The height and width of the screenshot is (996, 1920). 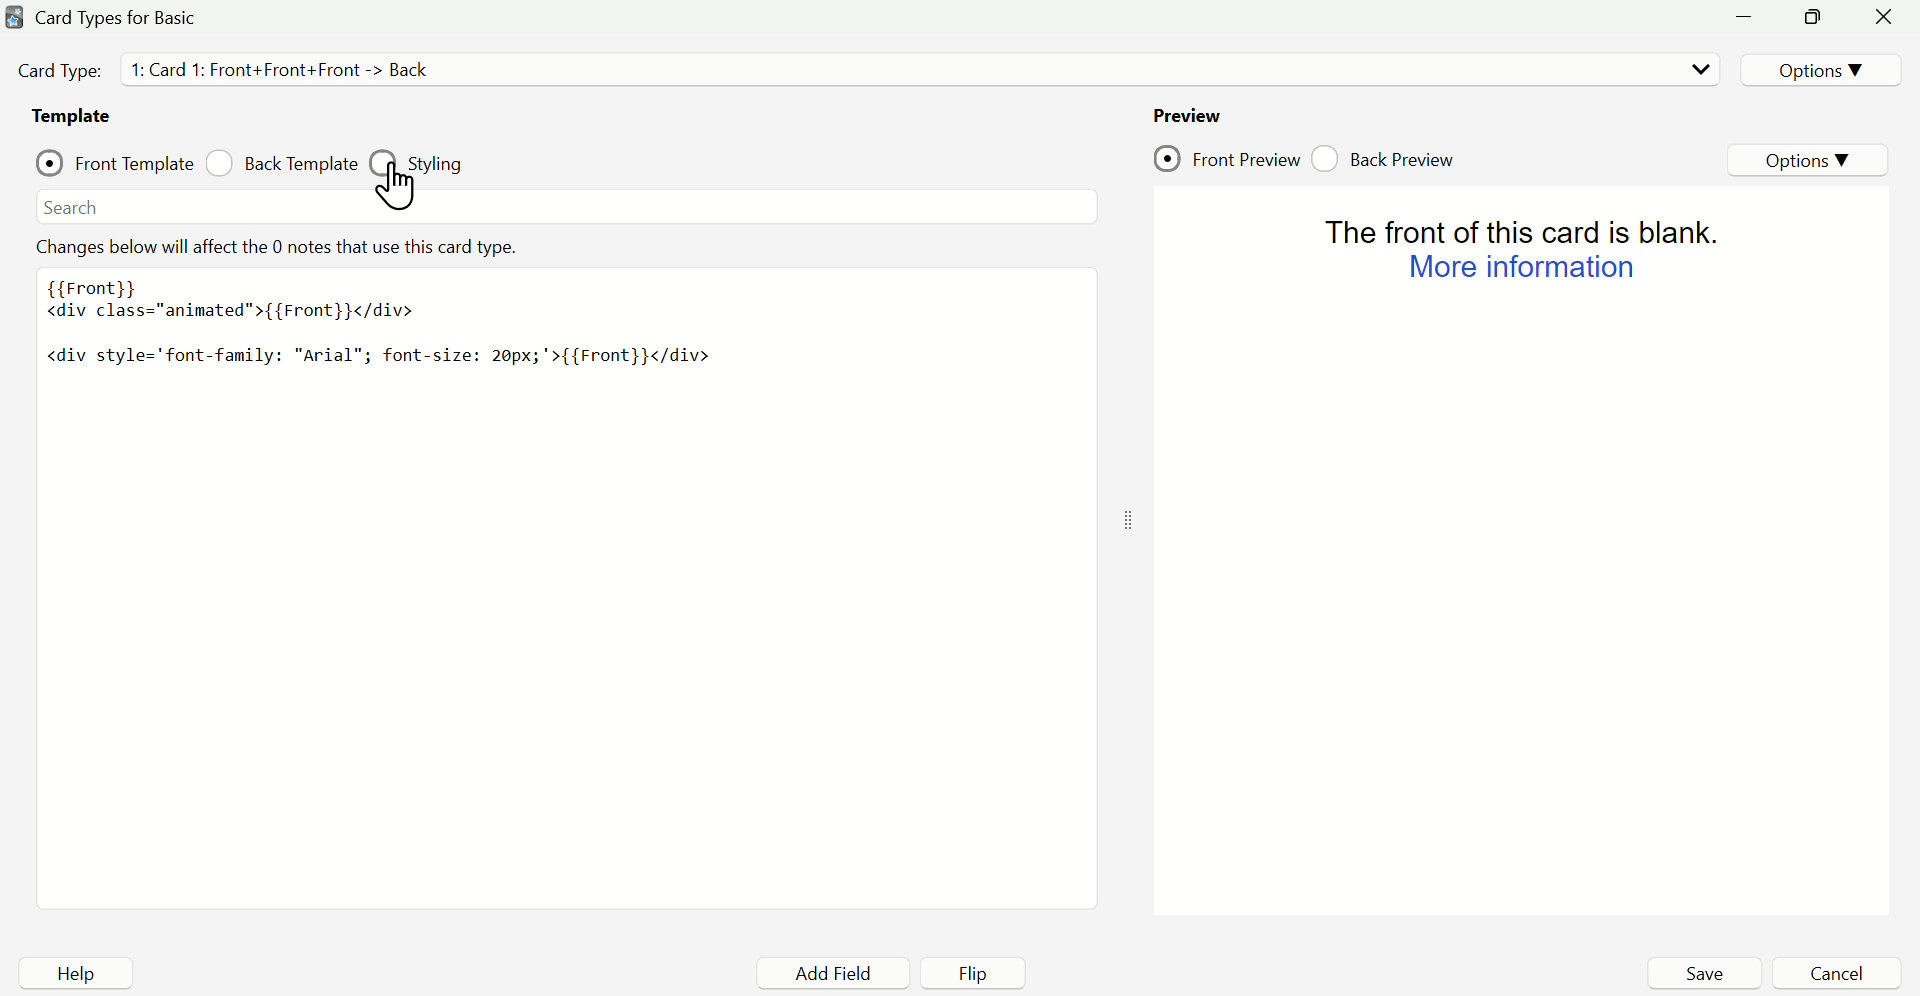 I want to click on Flip, so click(x=983, y=973).